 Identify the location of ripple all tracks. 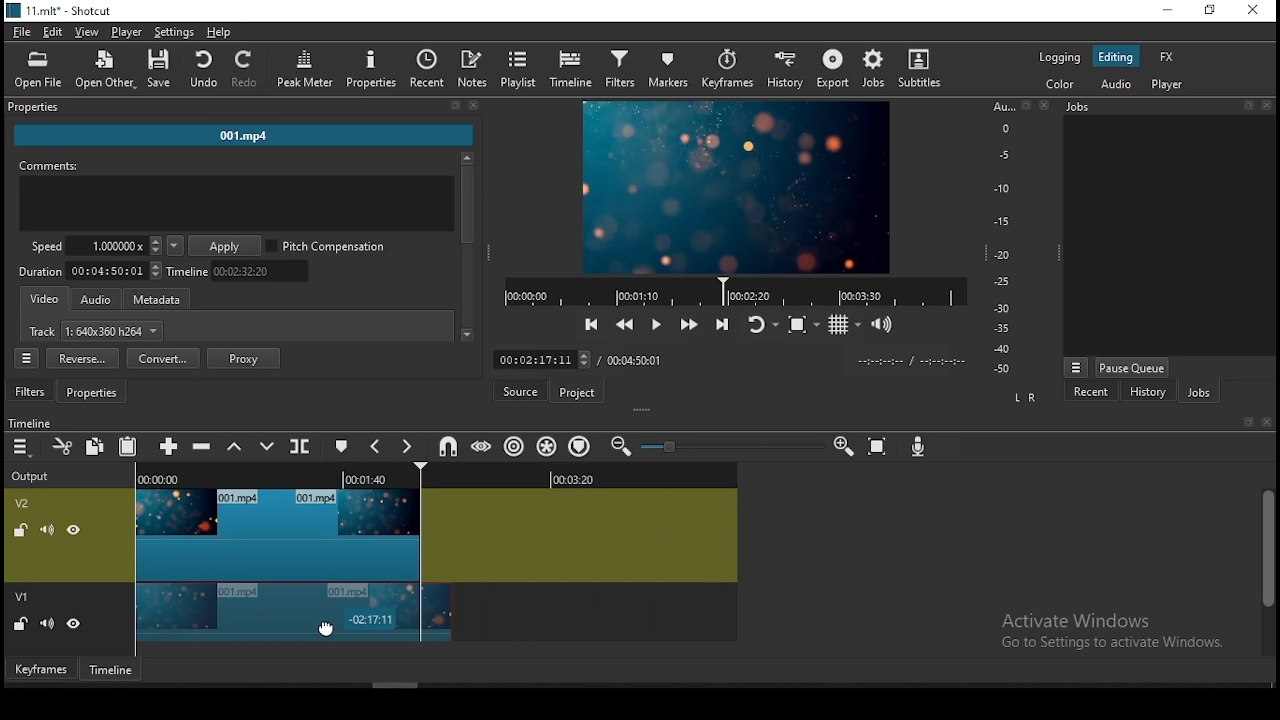
(547, 446).